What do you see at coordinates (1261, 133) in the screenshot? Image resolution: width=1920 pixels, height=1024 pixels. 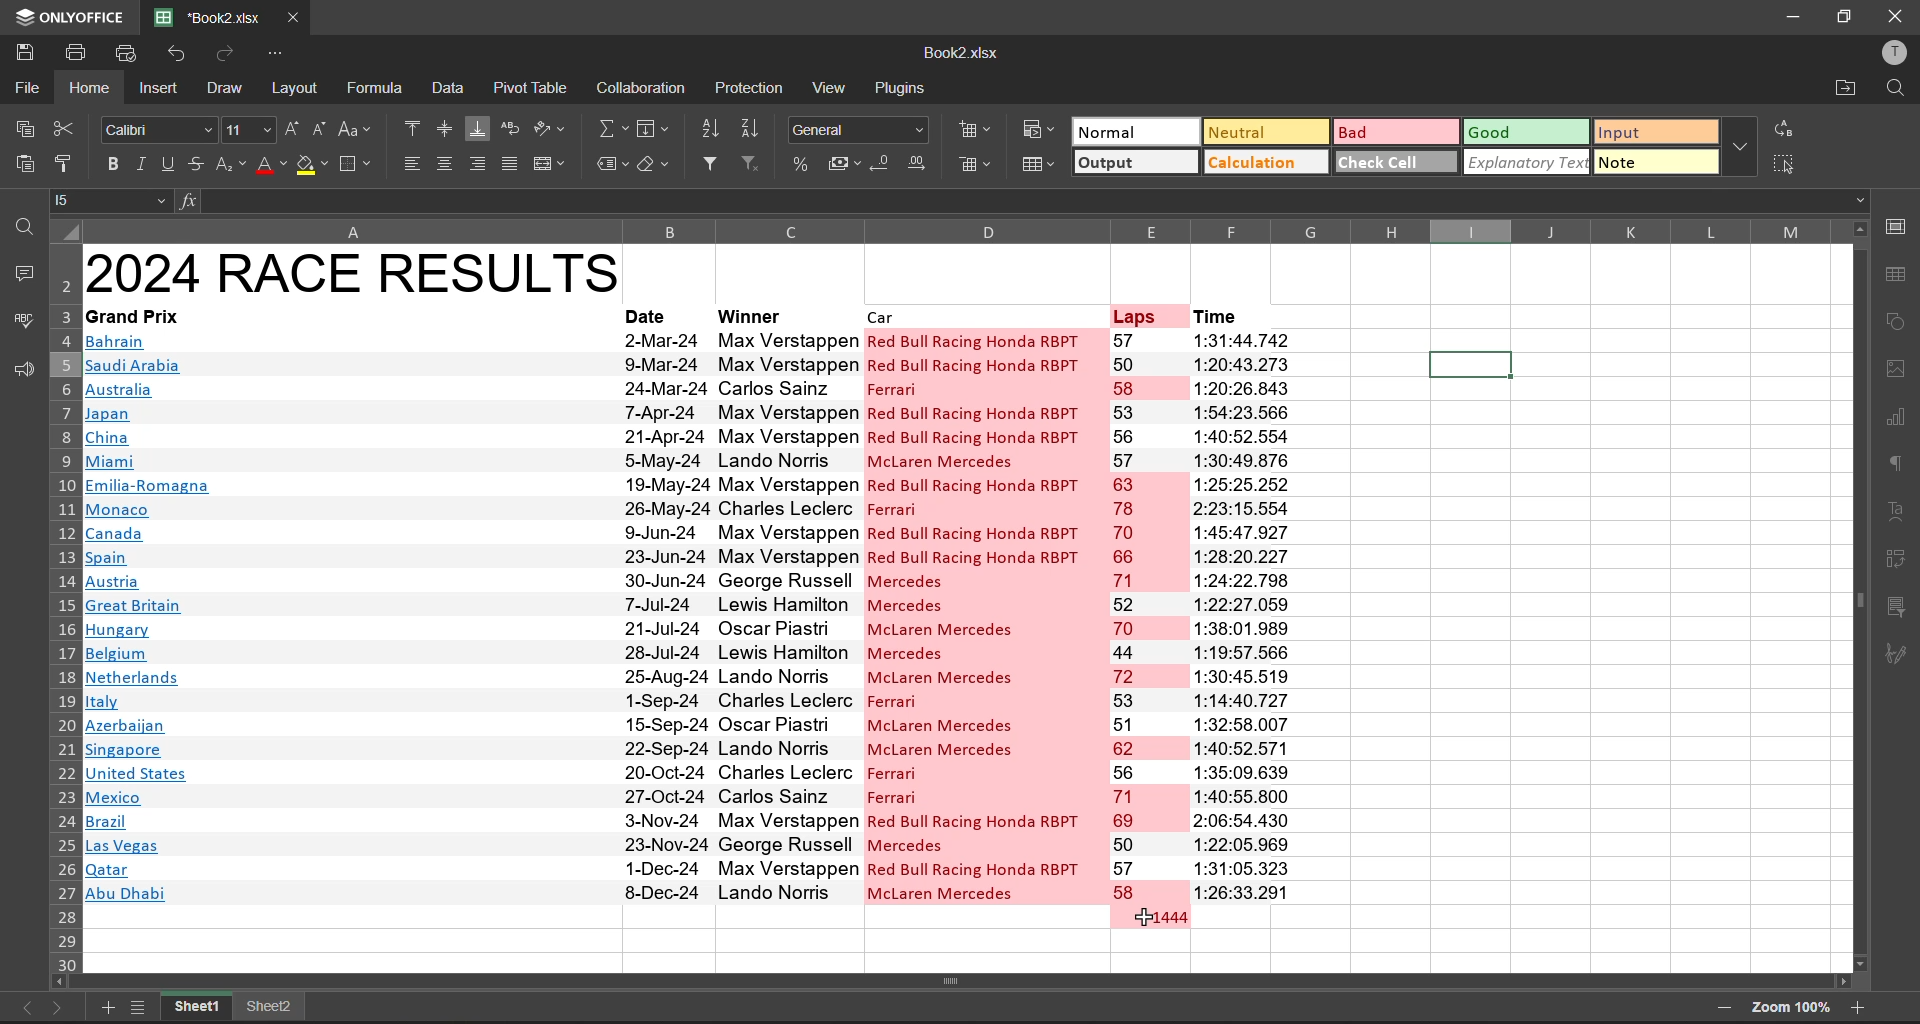 I see `neutral` at bounding box center [1261, 133].